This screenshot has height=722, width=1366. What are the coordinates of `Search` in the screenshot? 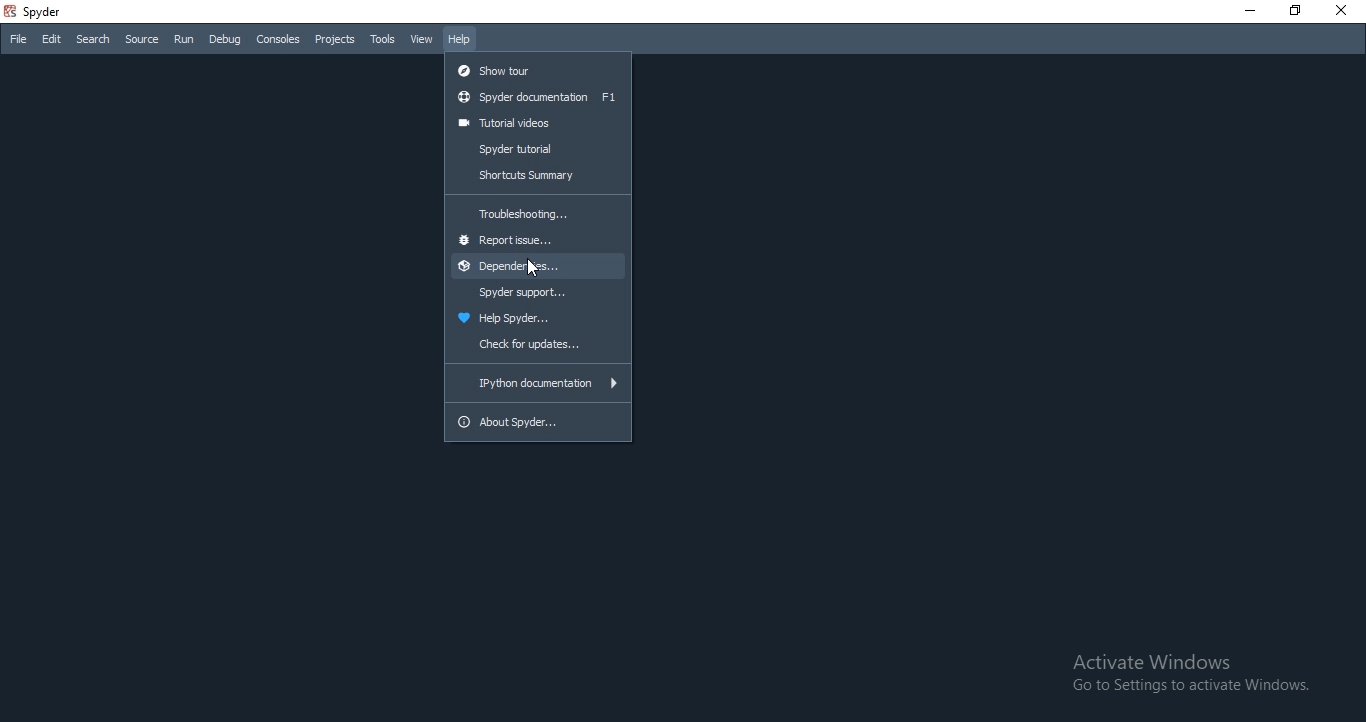 It's located at (90, 39).